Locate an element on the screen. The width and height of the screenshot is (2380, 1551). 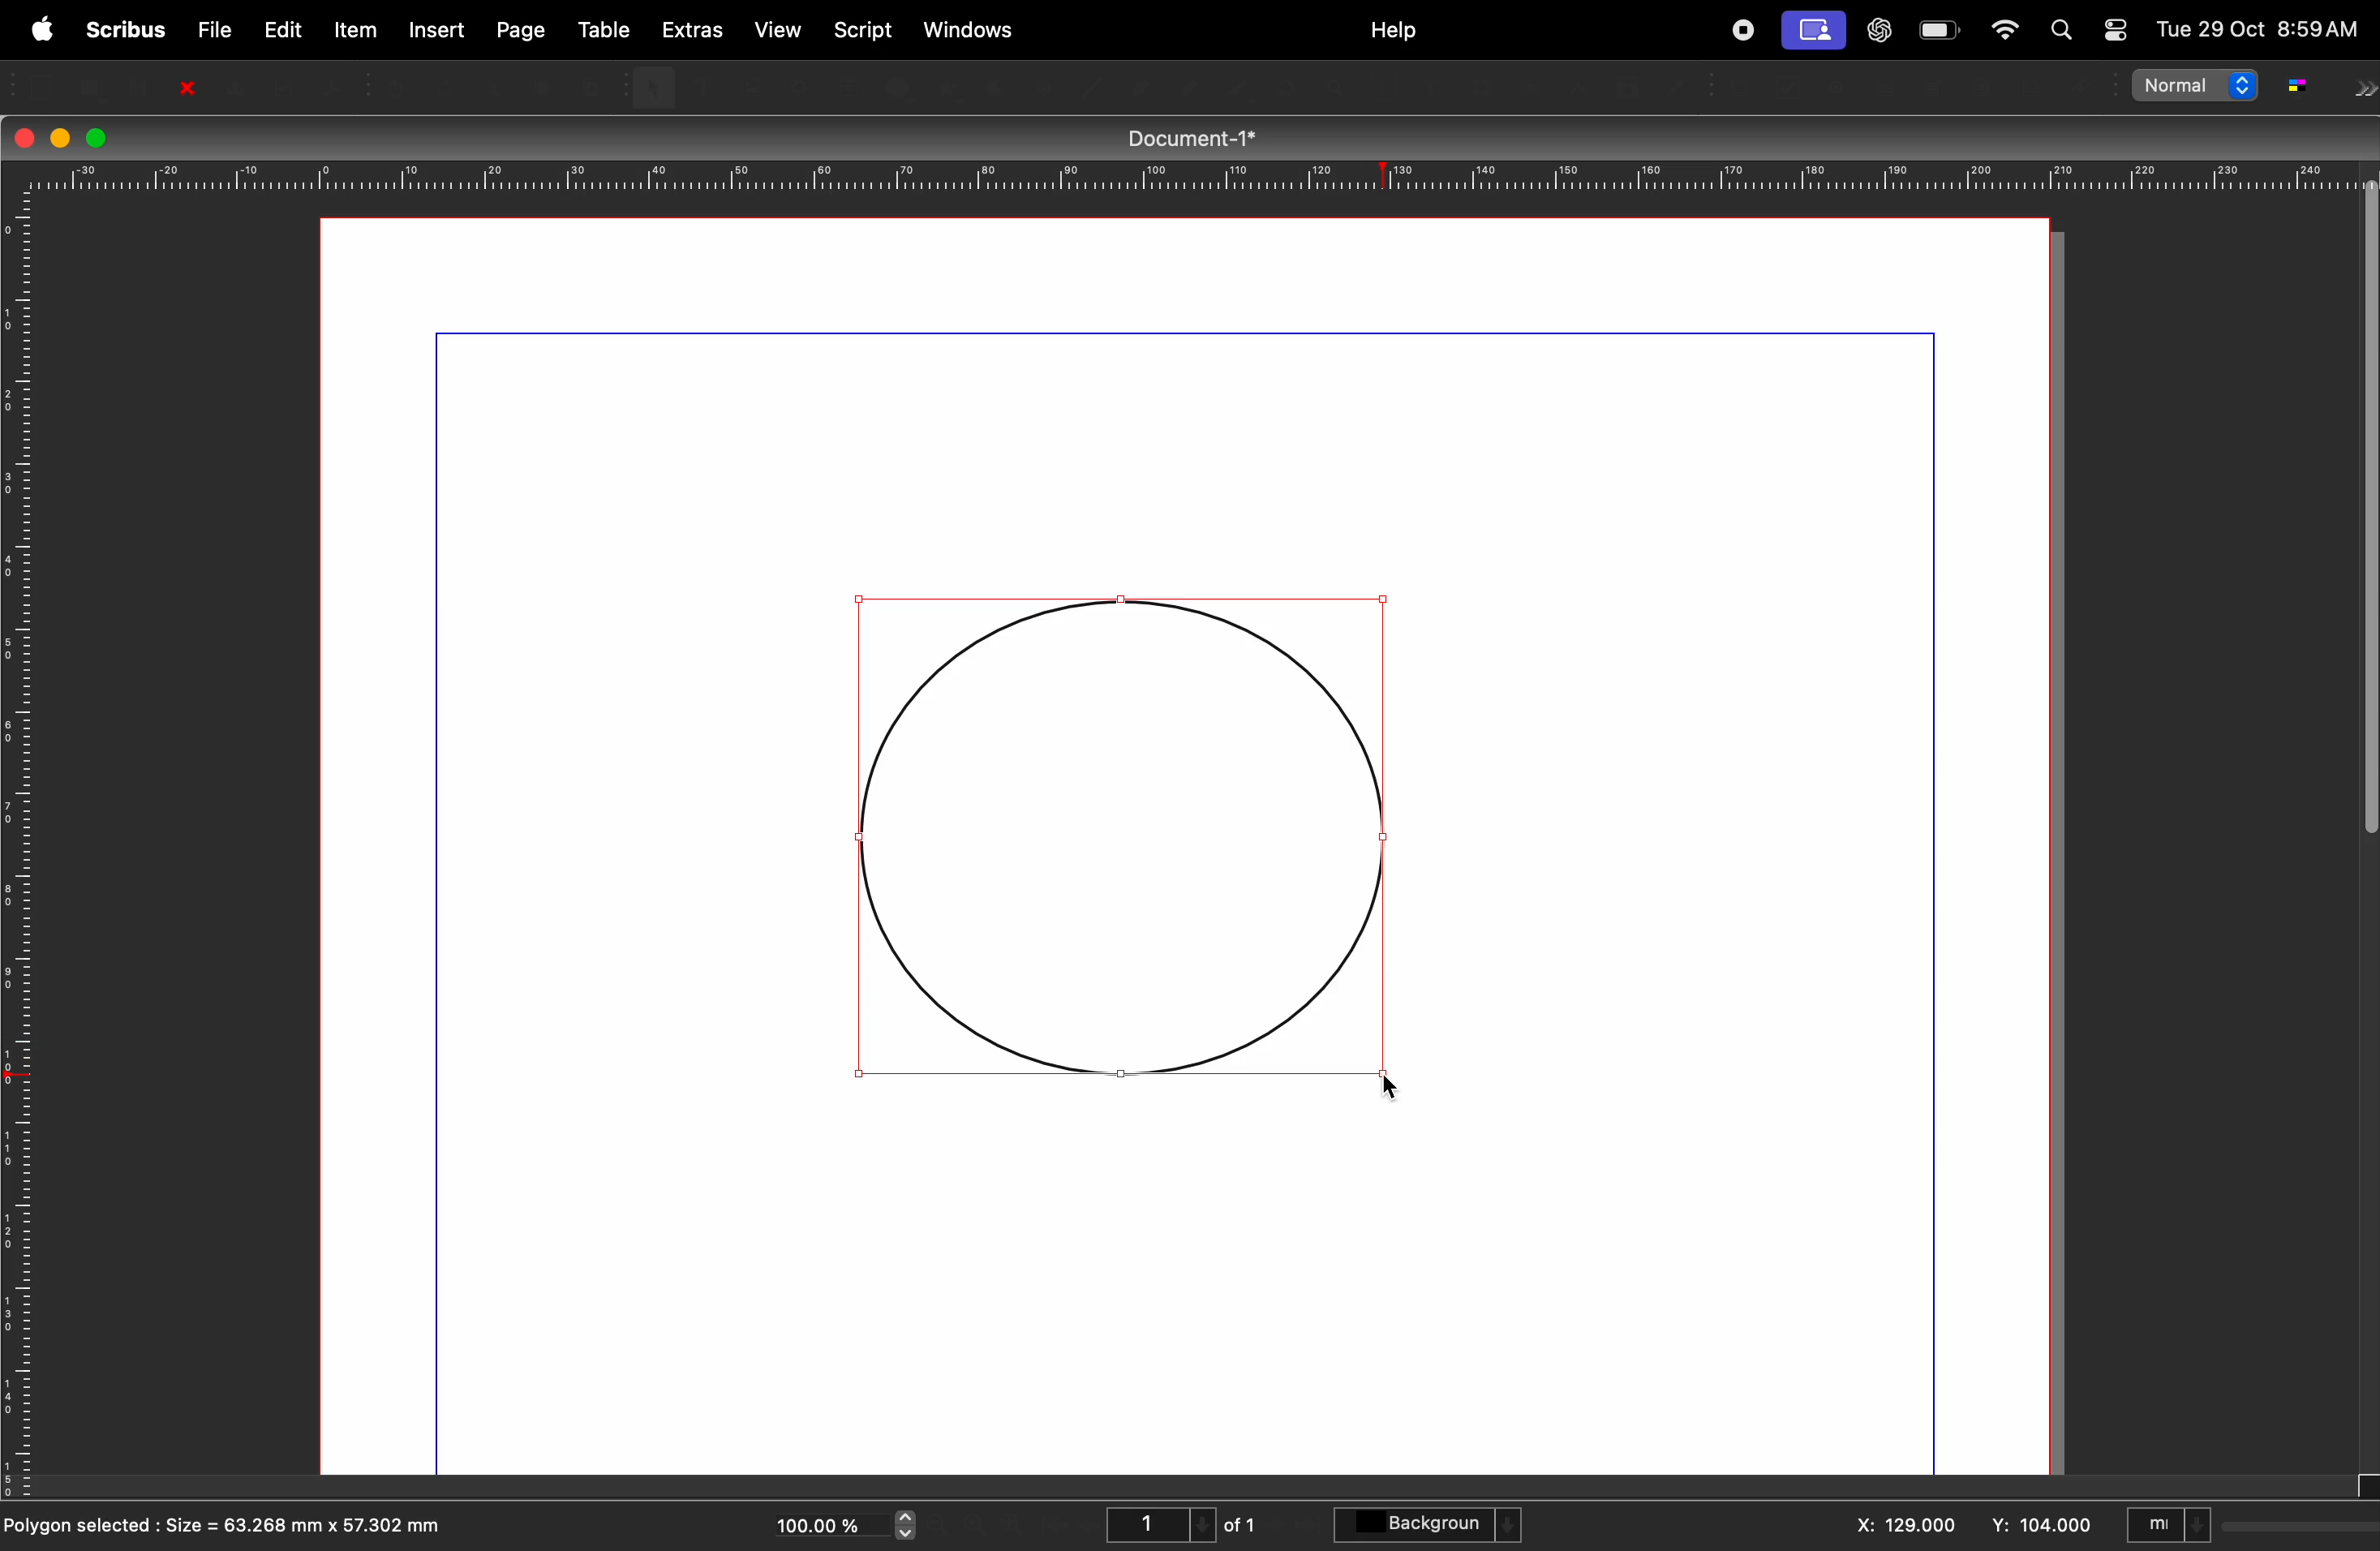
next is located at coordinates (2363, 91).